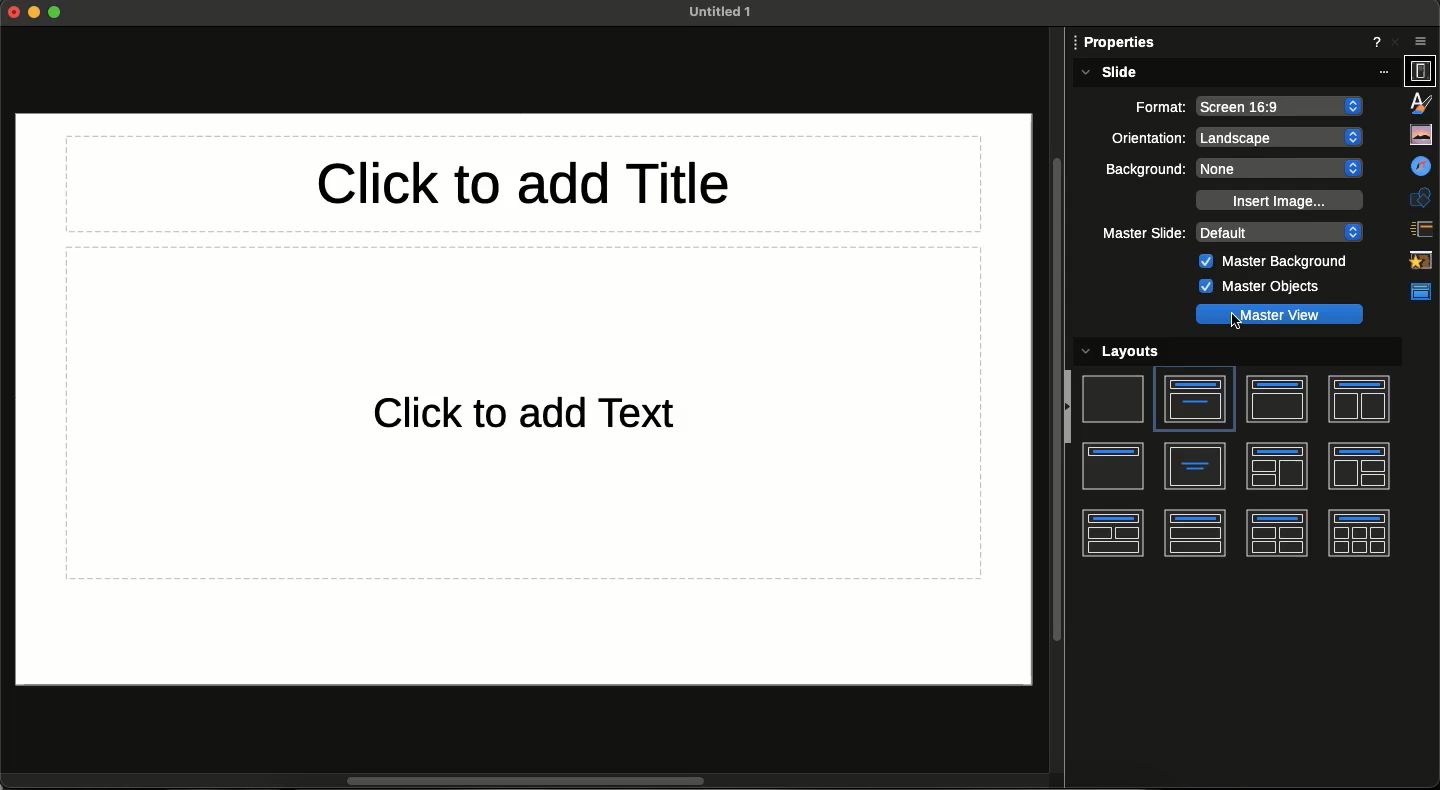 The image size is (1440, 790). Describe the element at coordinates (1279, 314) in the screenshot. I see `Master view` at that location.